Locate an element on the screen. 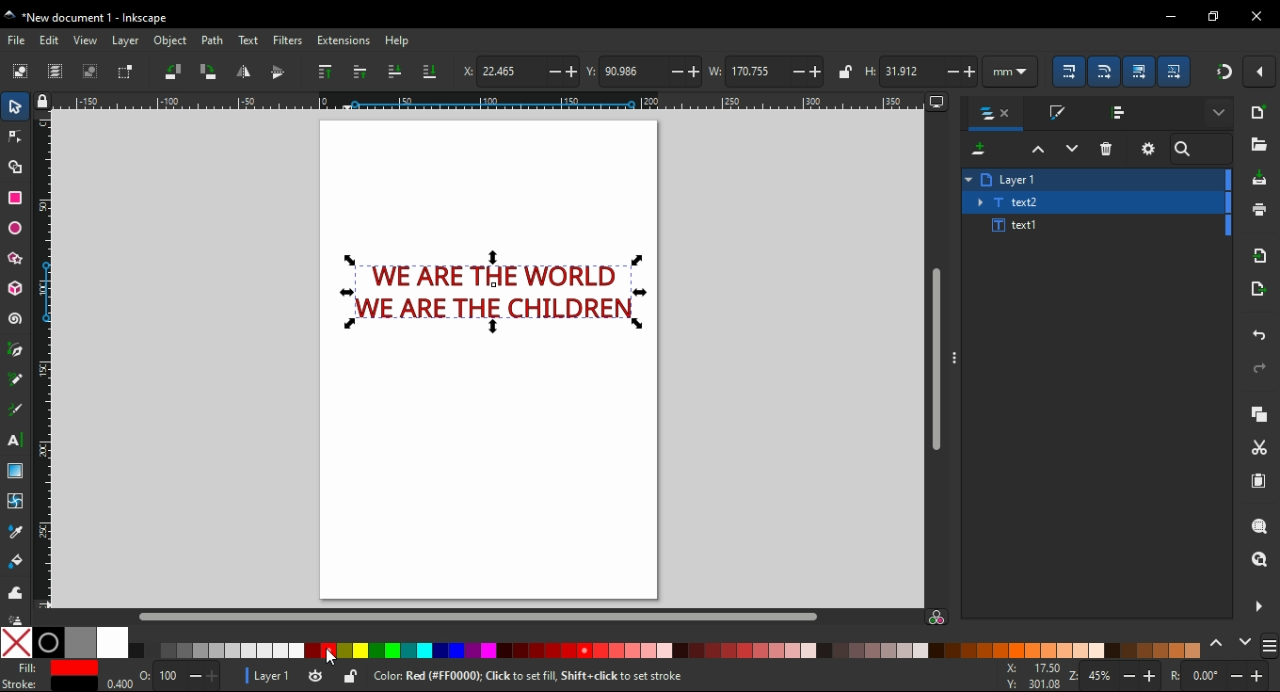 This screenshot has width=1280, height=692. scroll bar is located at coordinates (937, 361).